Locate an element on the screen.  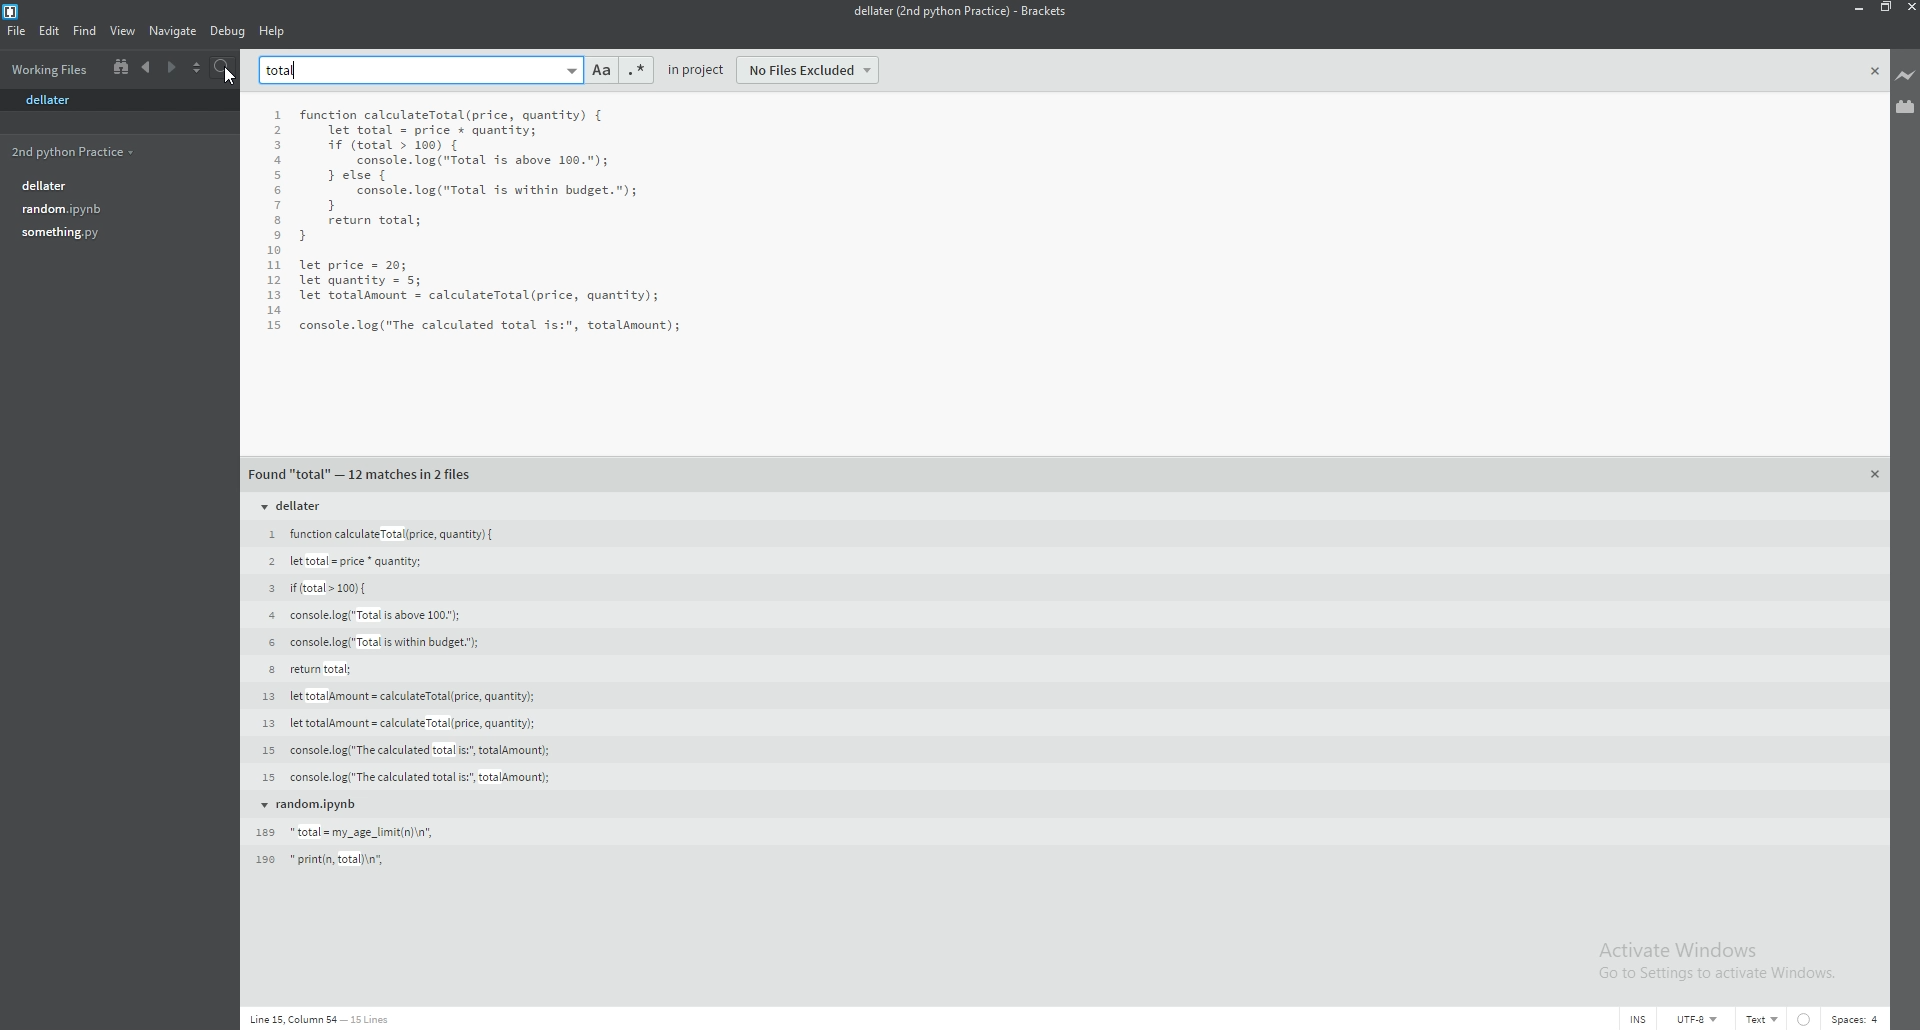
3 if (total>100){ is located at coordinates (315, 587).